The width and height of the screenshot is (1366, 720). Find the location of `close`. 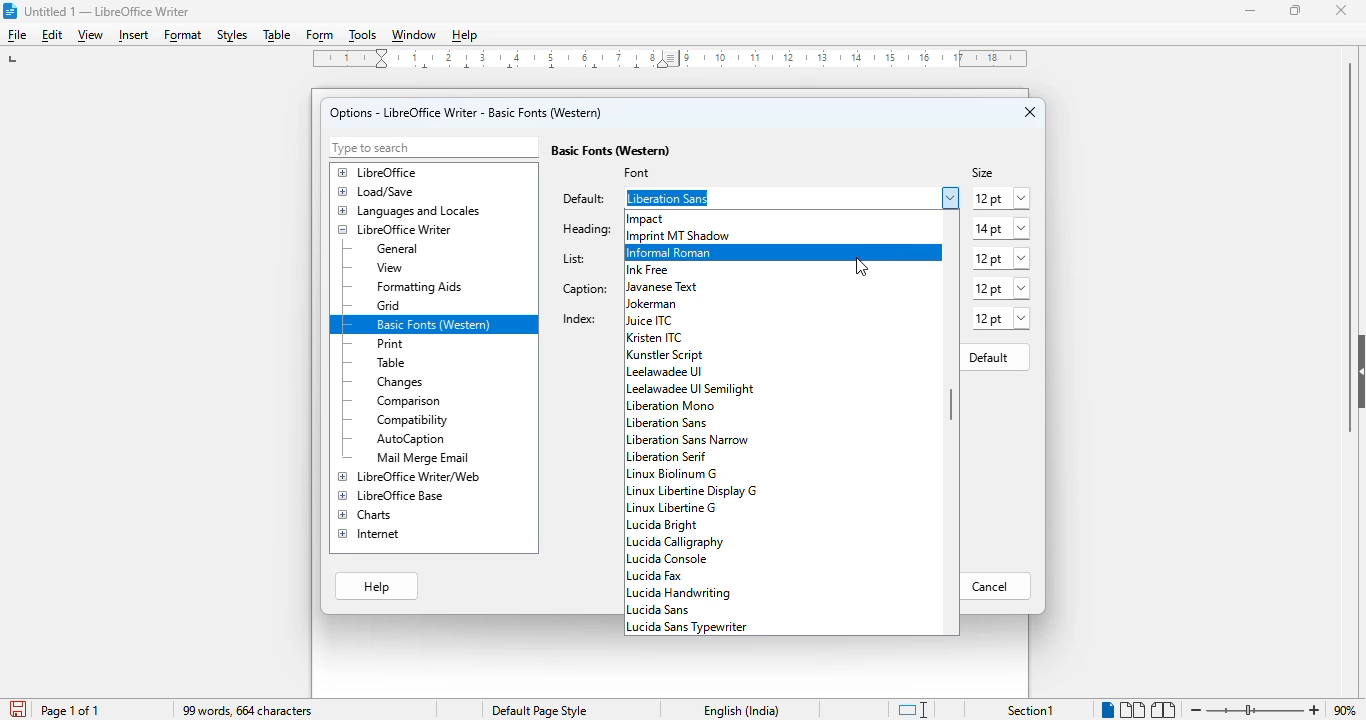

close is located at coordinates (1342, 9).